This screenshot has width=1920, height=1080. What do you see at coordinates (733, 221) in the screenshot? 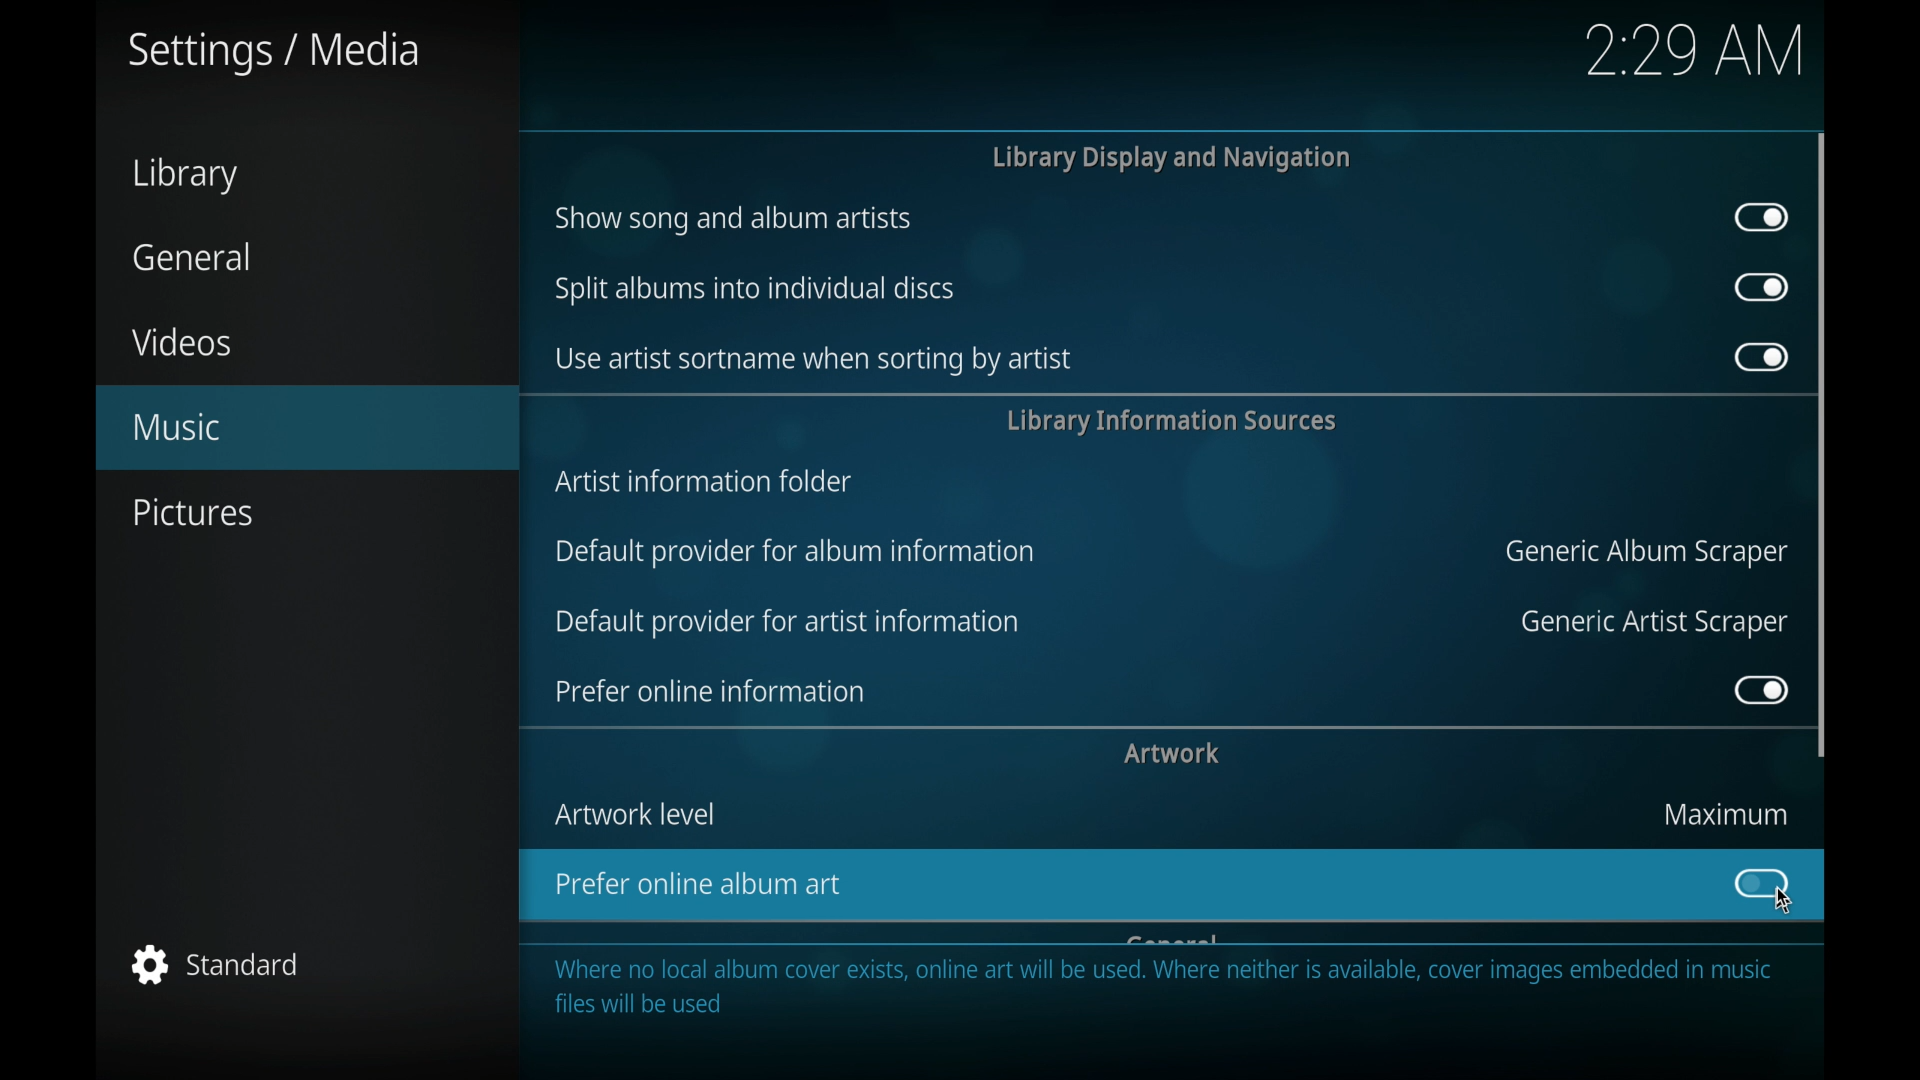
I see `show song and album artists` at bounding box center [733, 221].